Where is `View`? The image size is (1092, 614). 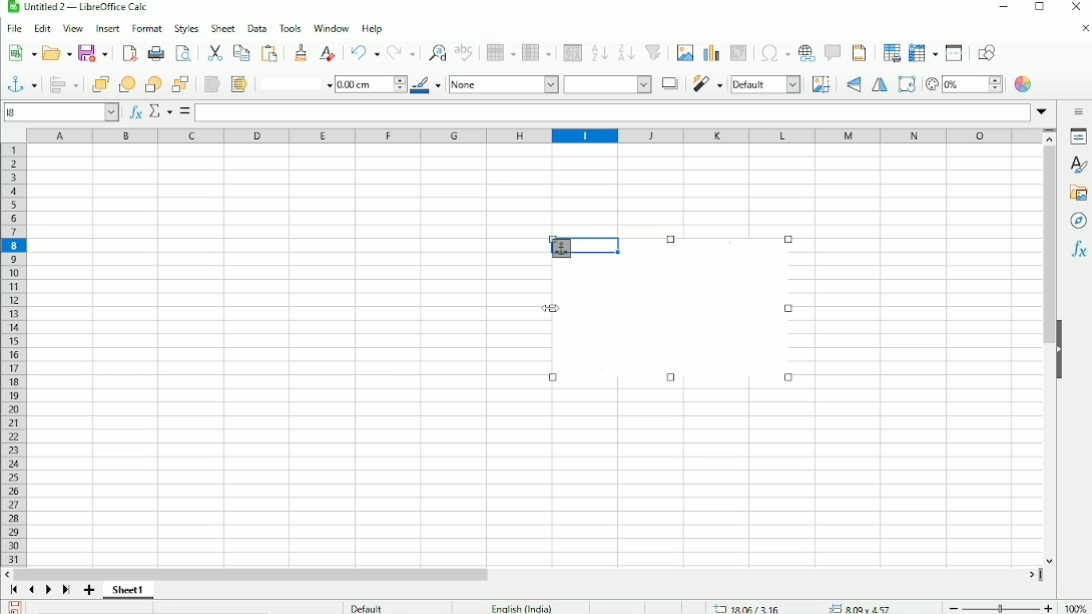 View is located at coordinates (73, 28).